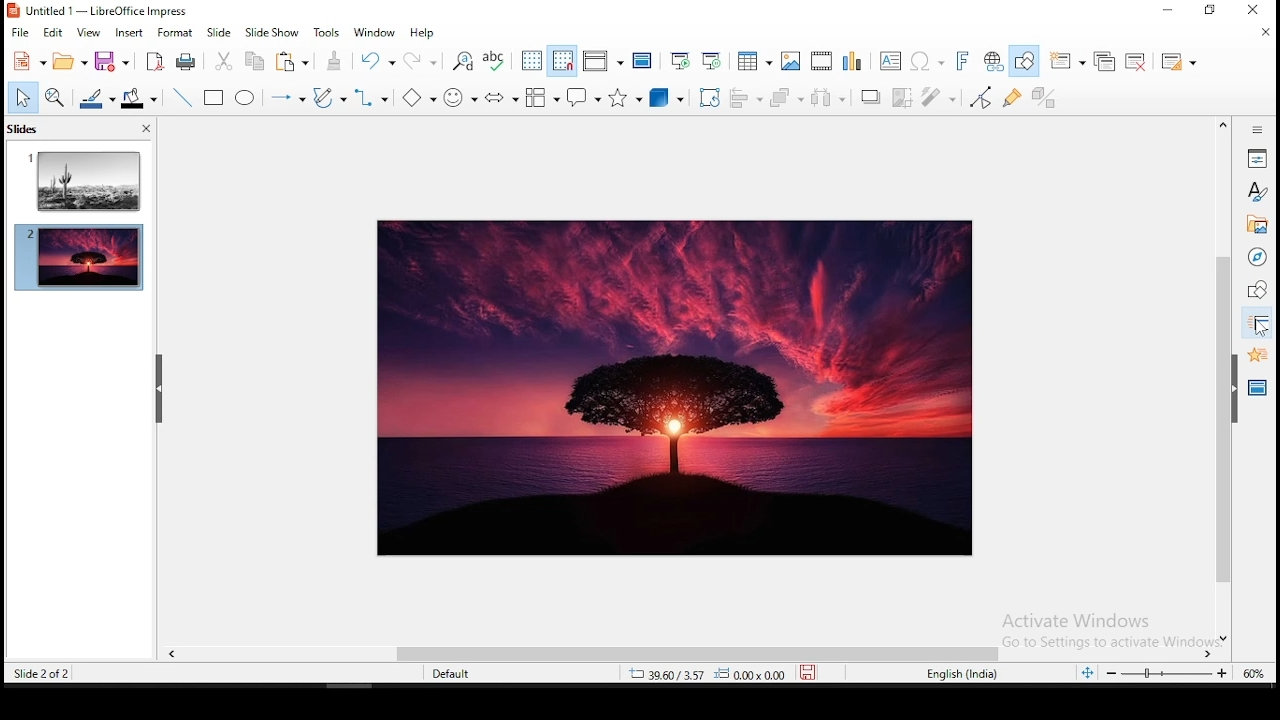  I want to click on restore, so click(1207, 11).